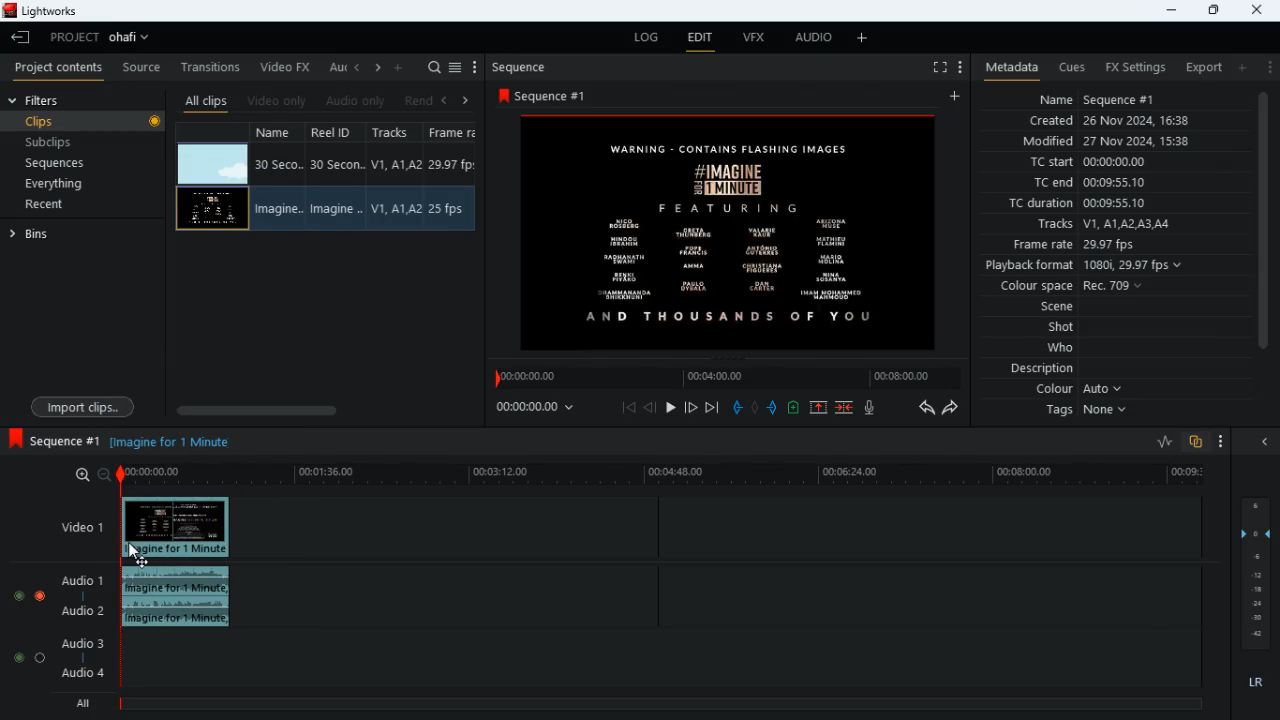 Image resolution: width=1280 pixels, height=720 pixels. Describe the element at coordinates (399, 67) in the screenshot. I see `more` at that location.